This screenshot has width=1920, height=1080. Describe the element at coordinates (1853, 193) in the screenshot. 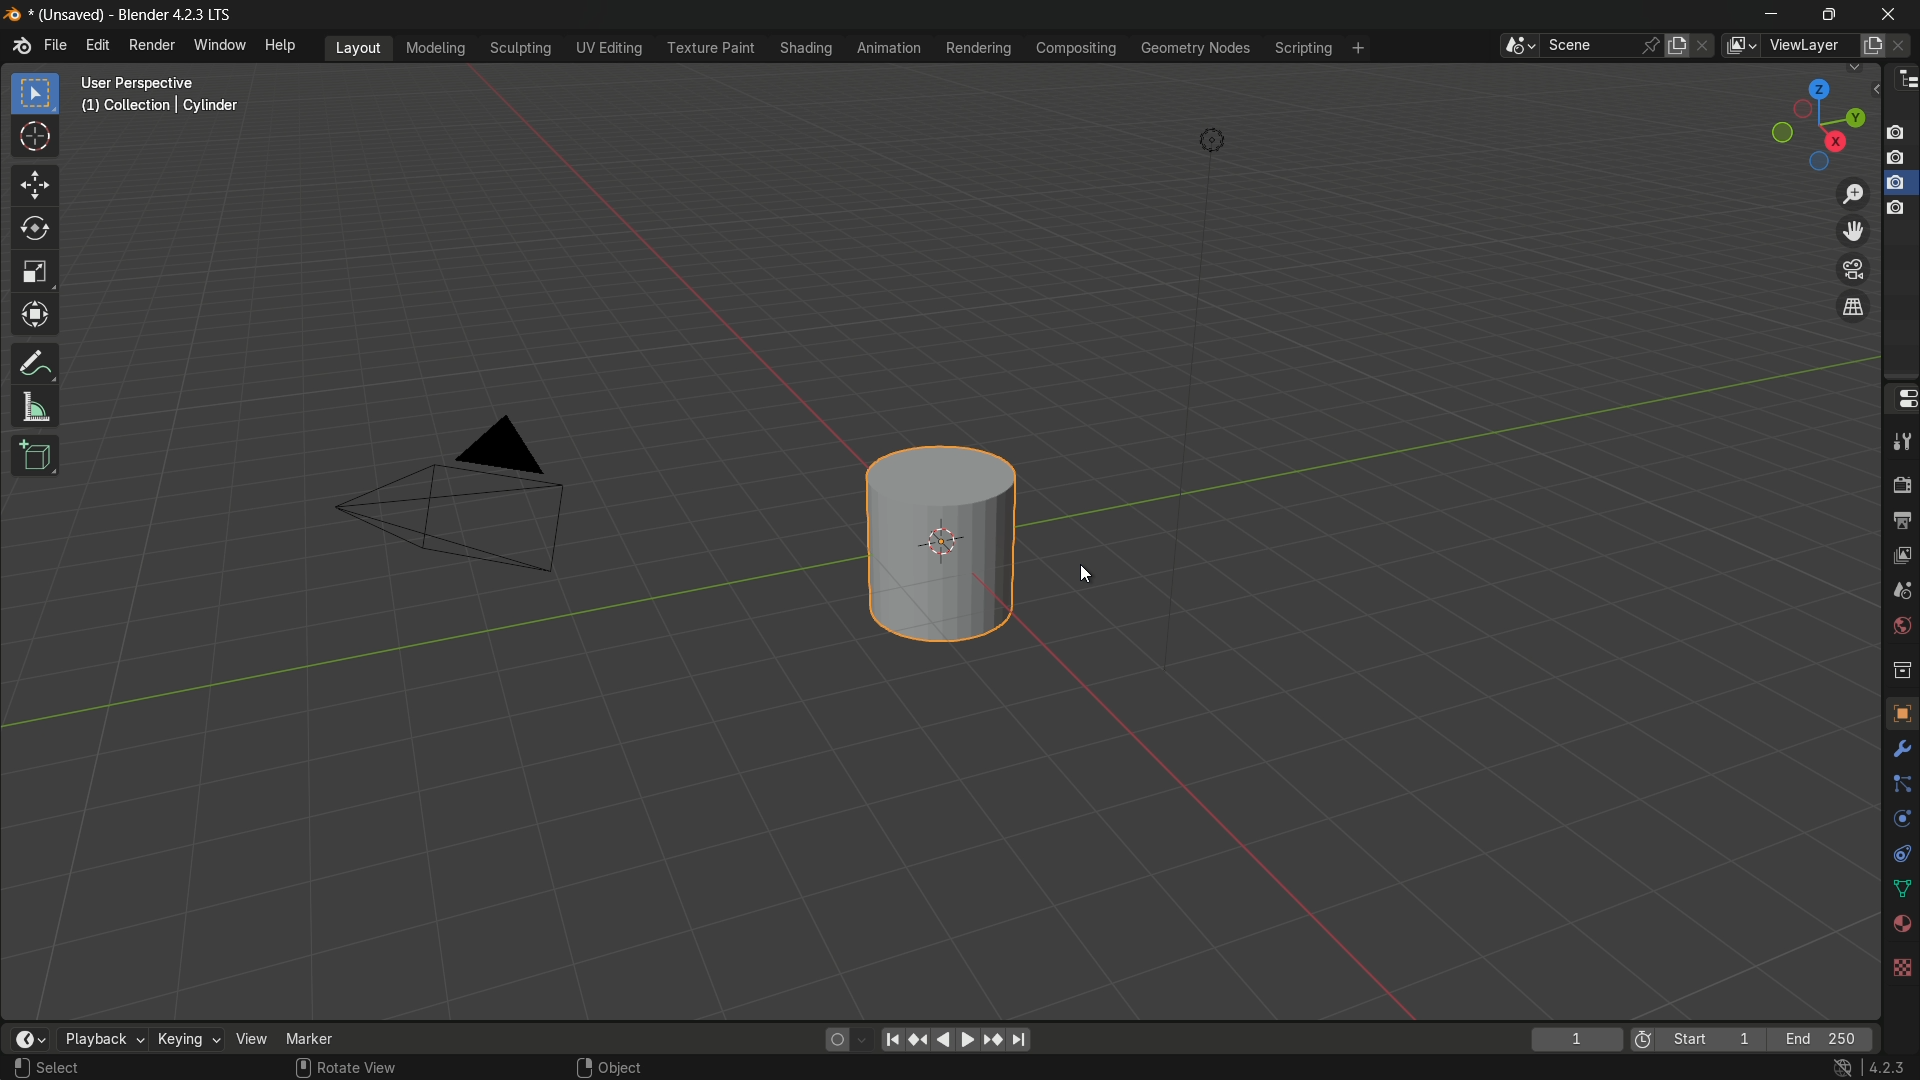

I see `zoom in/out` at that location.